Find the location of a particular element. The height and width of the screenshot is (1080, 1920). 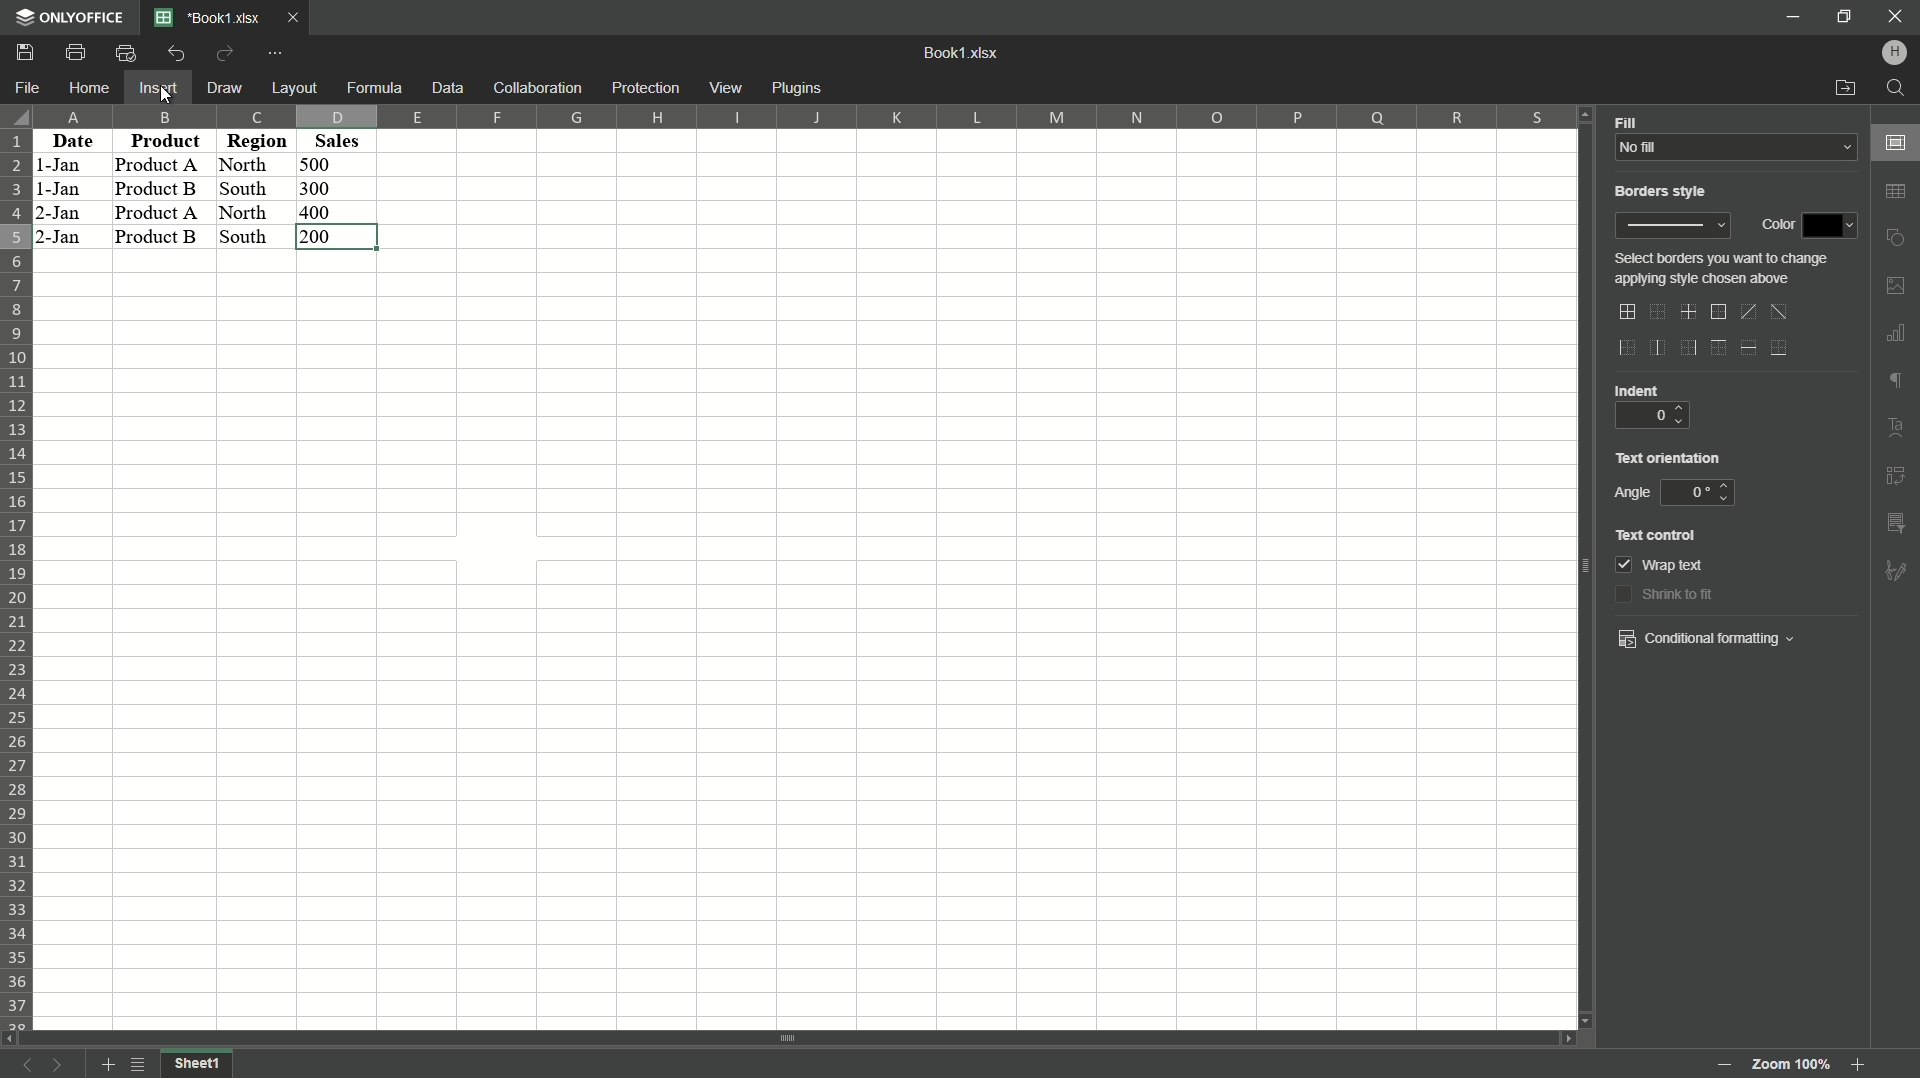

Fill is located at coordinates (1625, 123).